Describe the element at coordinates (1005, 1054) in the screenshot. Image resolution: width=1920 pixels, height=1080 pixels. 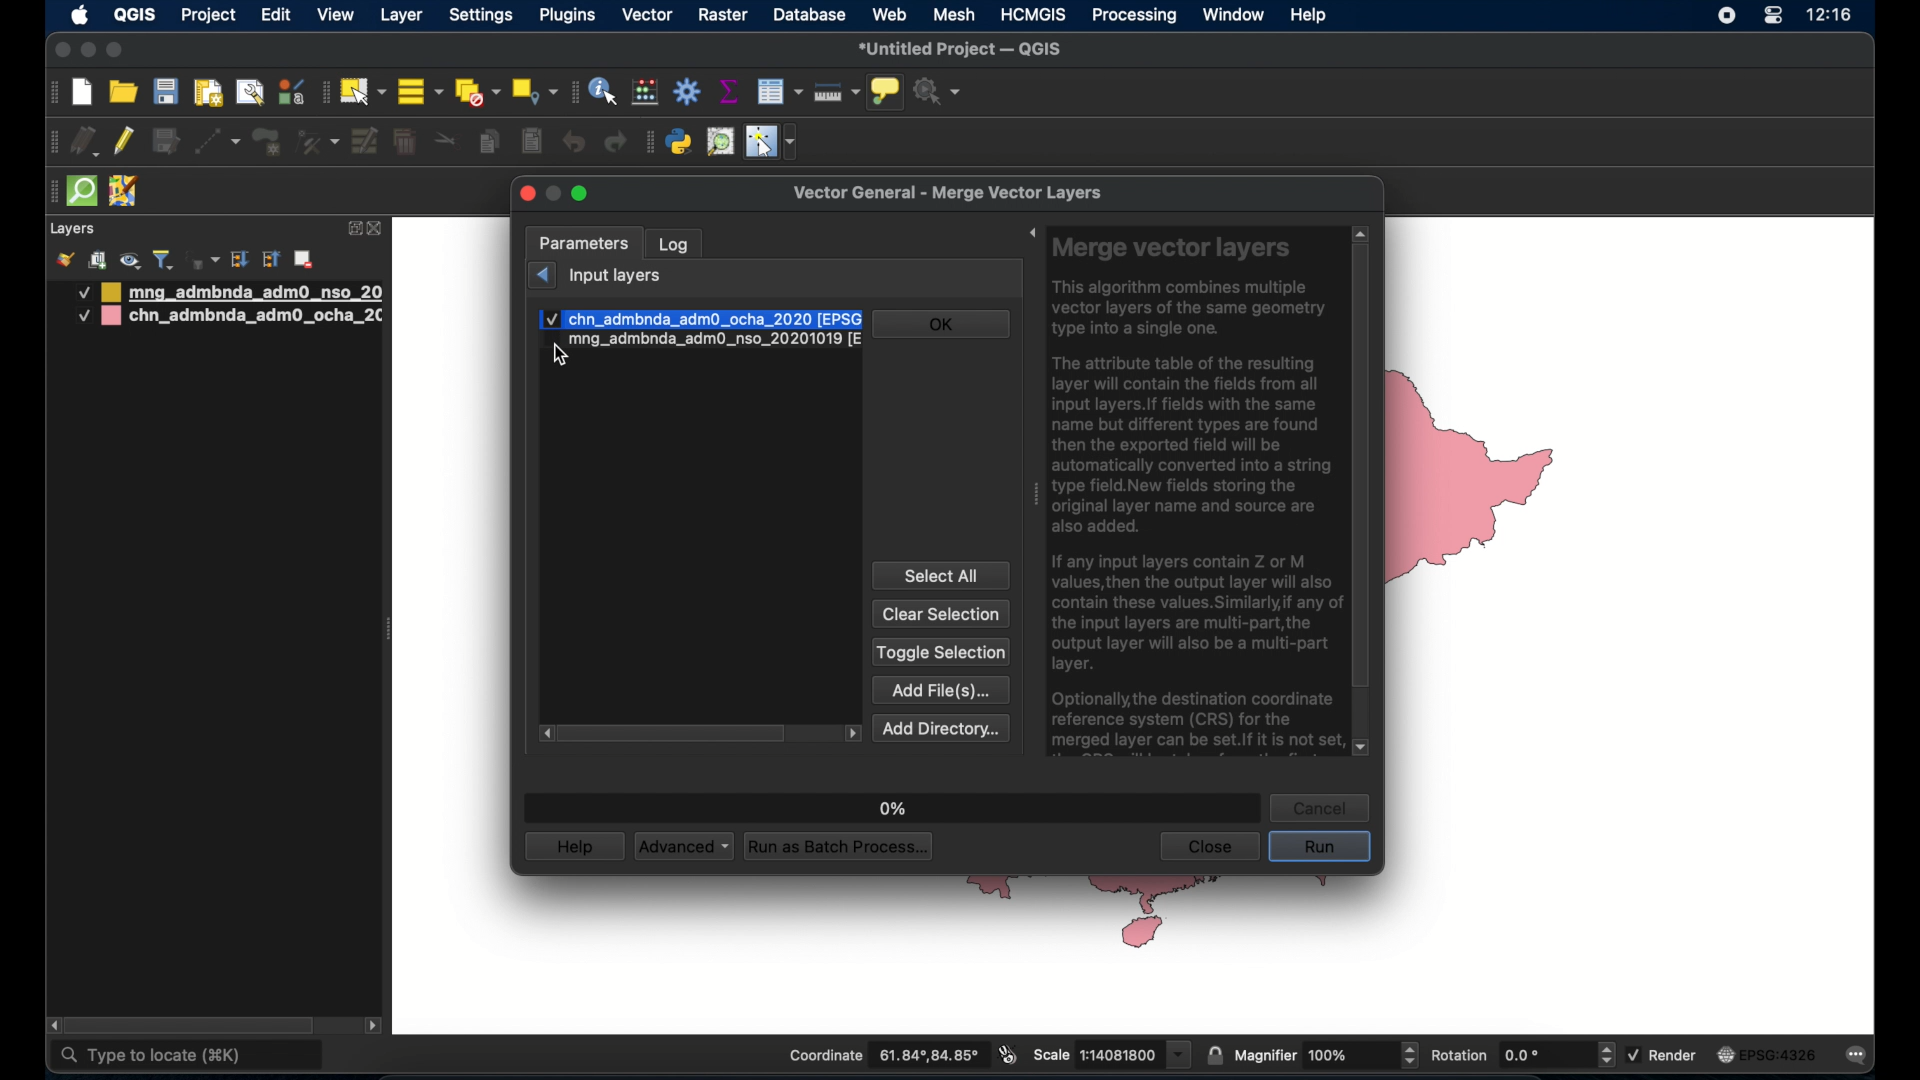
I see `toggle extents and mouse position display` at that location.